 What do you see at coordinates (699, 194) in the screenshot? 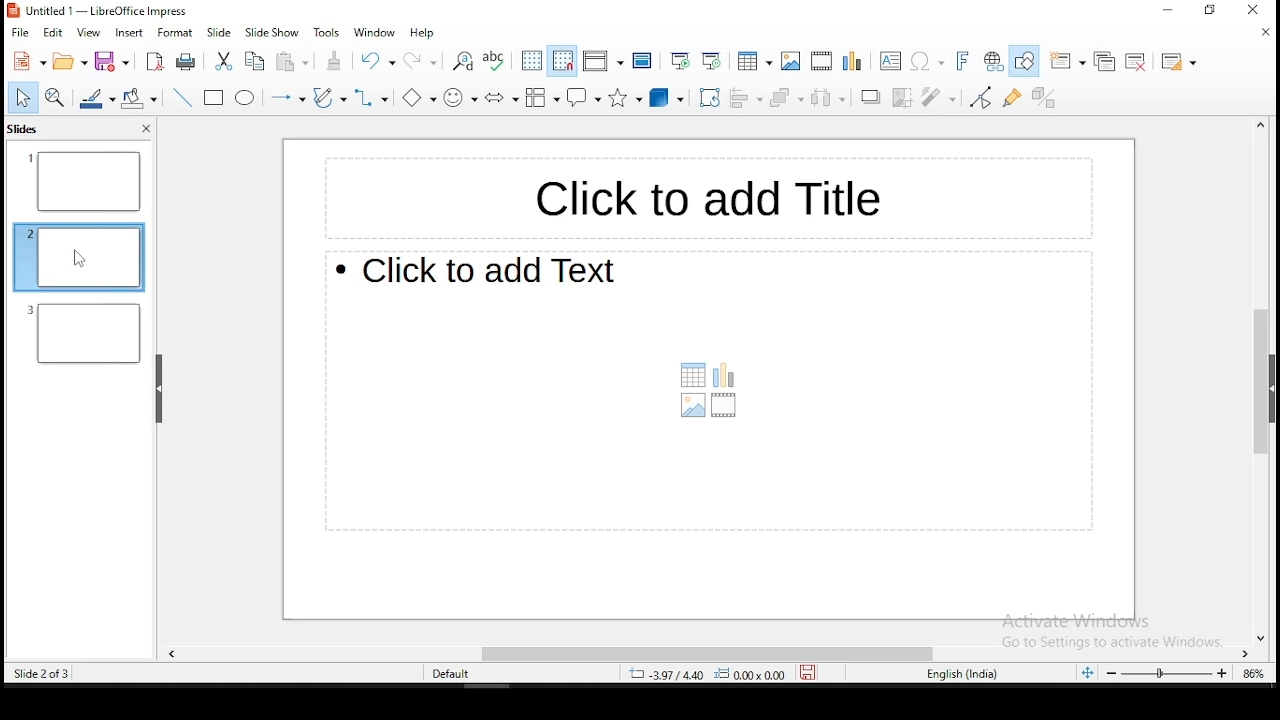
I see `text box` at bounding box center [699, 194].